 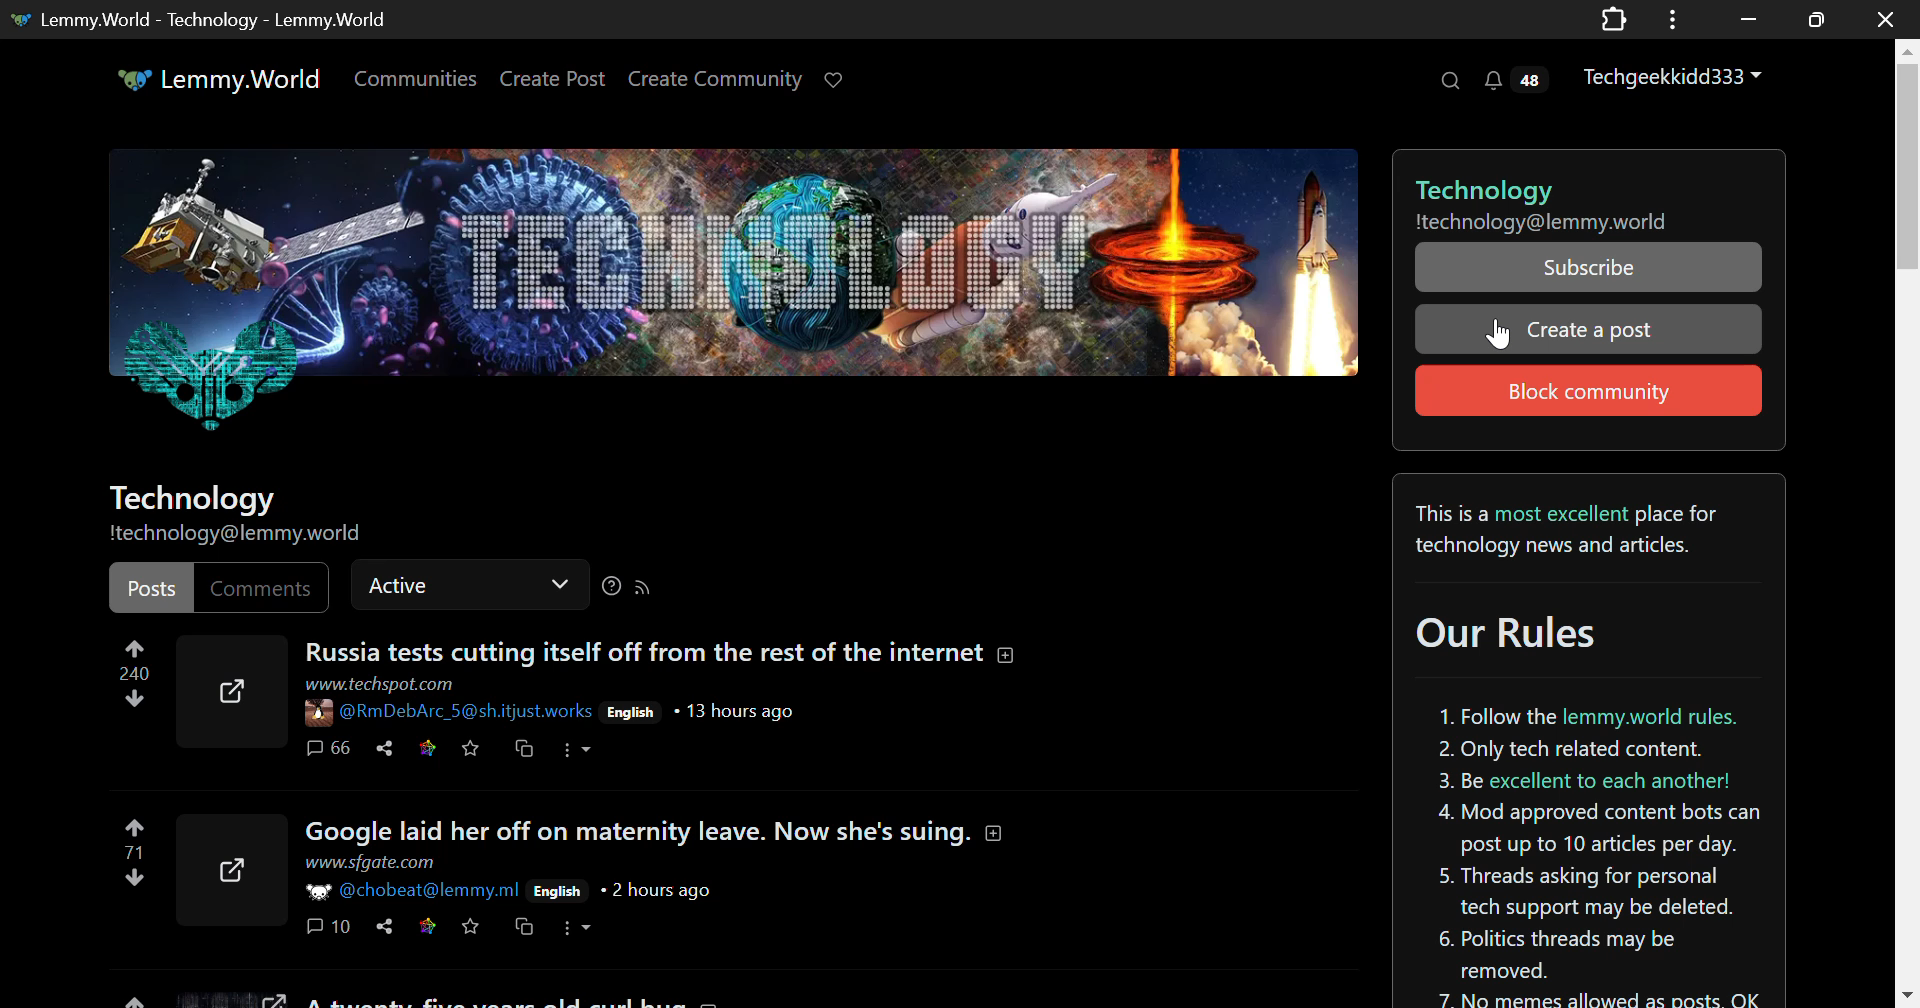 What do you see at coordinates (197, 497) in the screenshot?
I see `Technology` at bounding box center [197, 497].